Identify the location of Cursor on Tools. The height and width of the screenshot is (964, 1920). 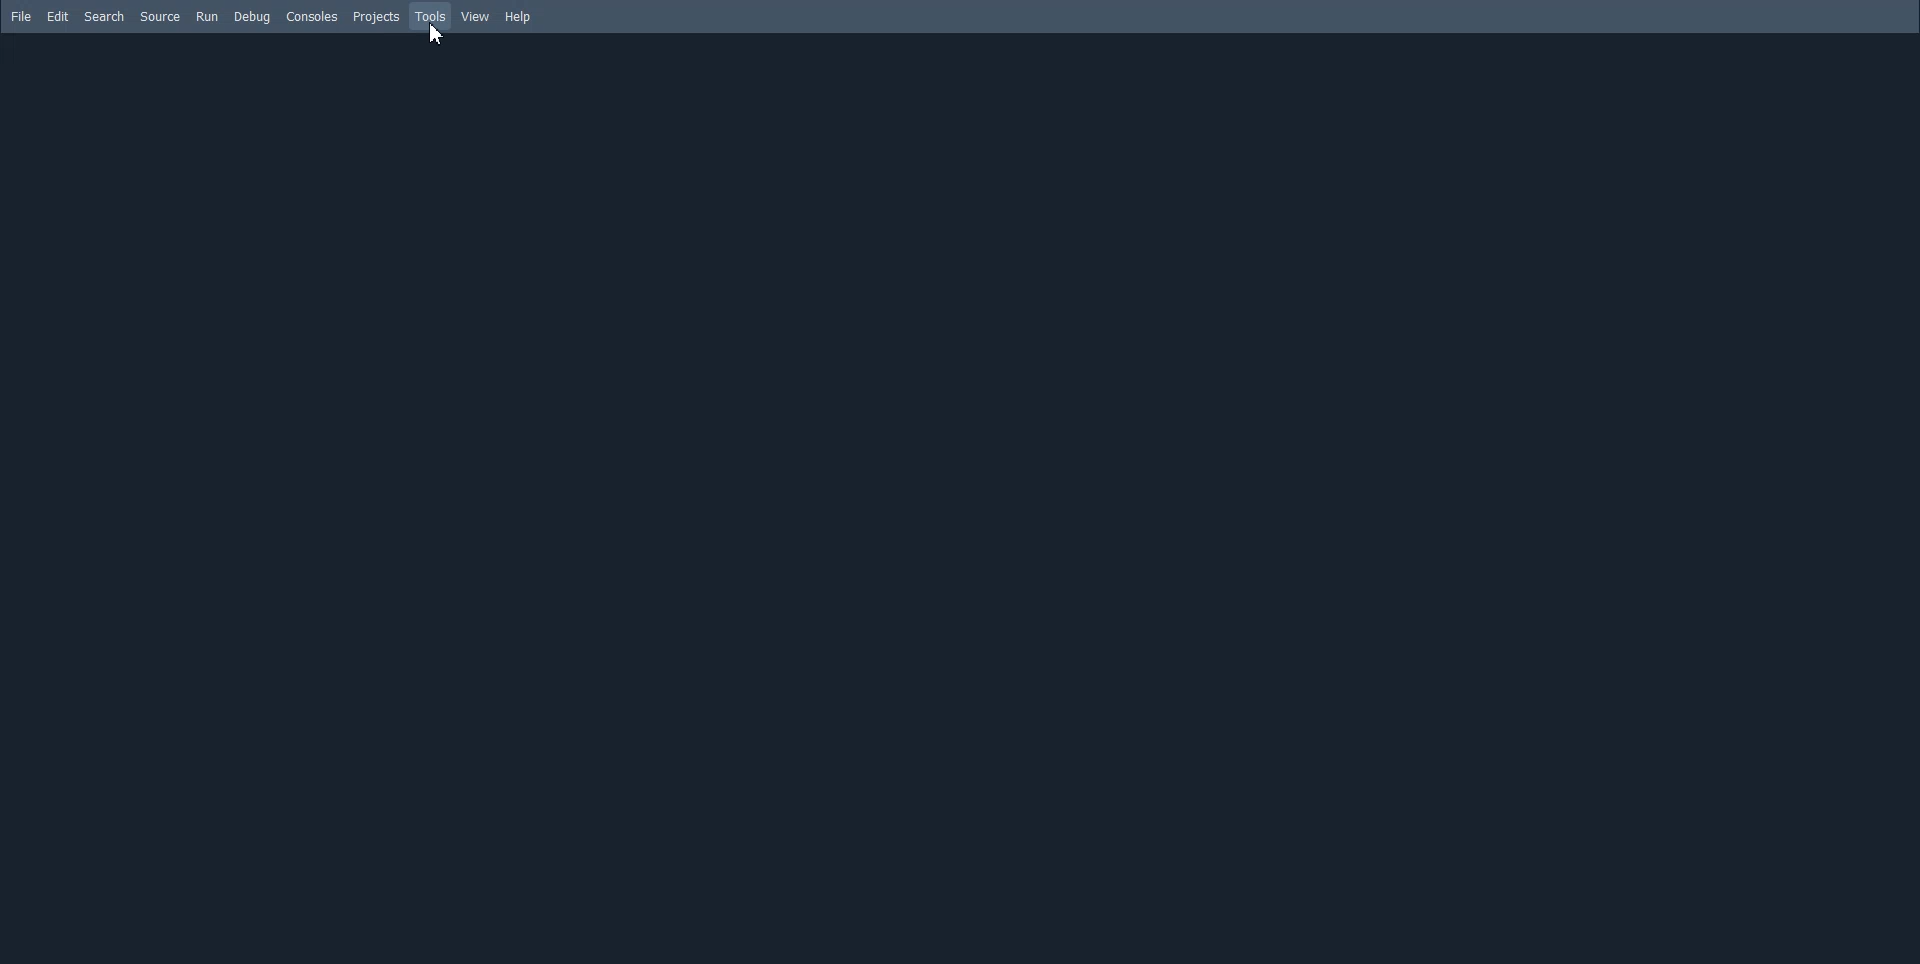
(435, 33).